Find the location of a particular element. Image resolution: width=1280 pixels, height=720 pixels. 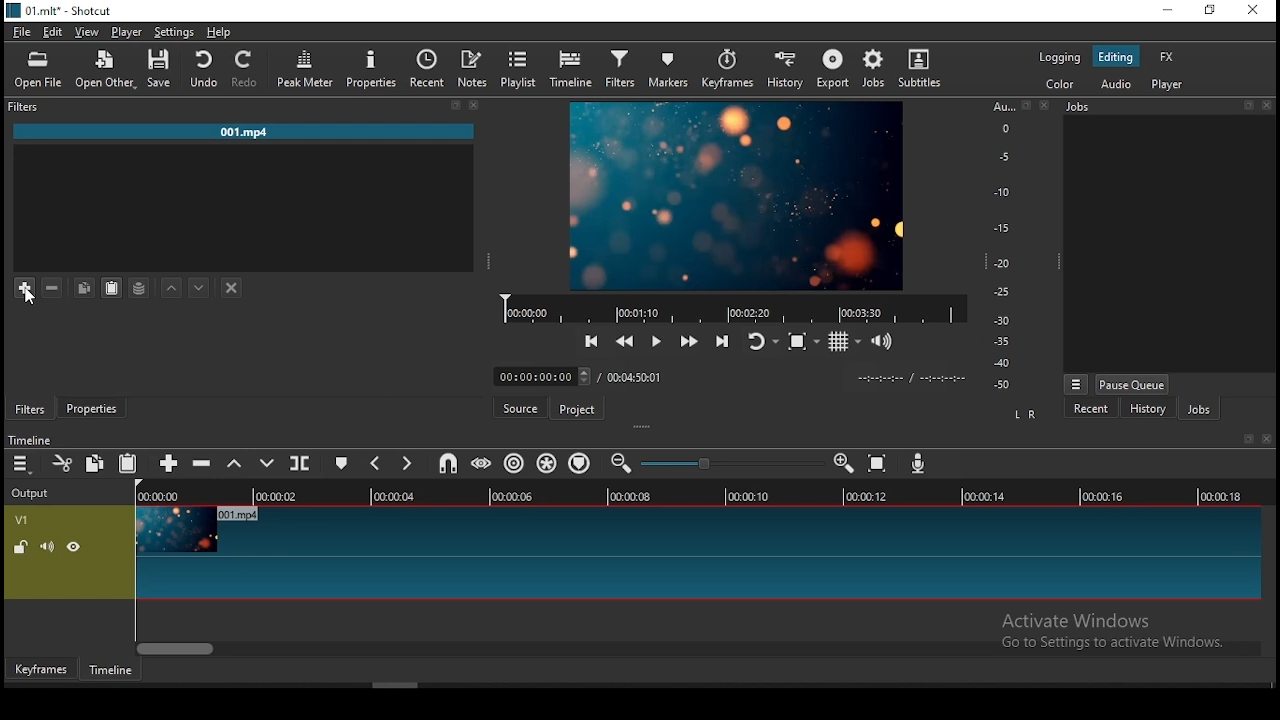

ripple all tracks is located at coordinates (551, 461).